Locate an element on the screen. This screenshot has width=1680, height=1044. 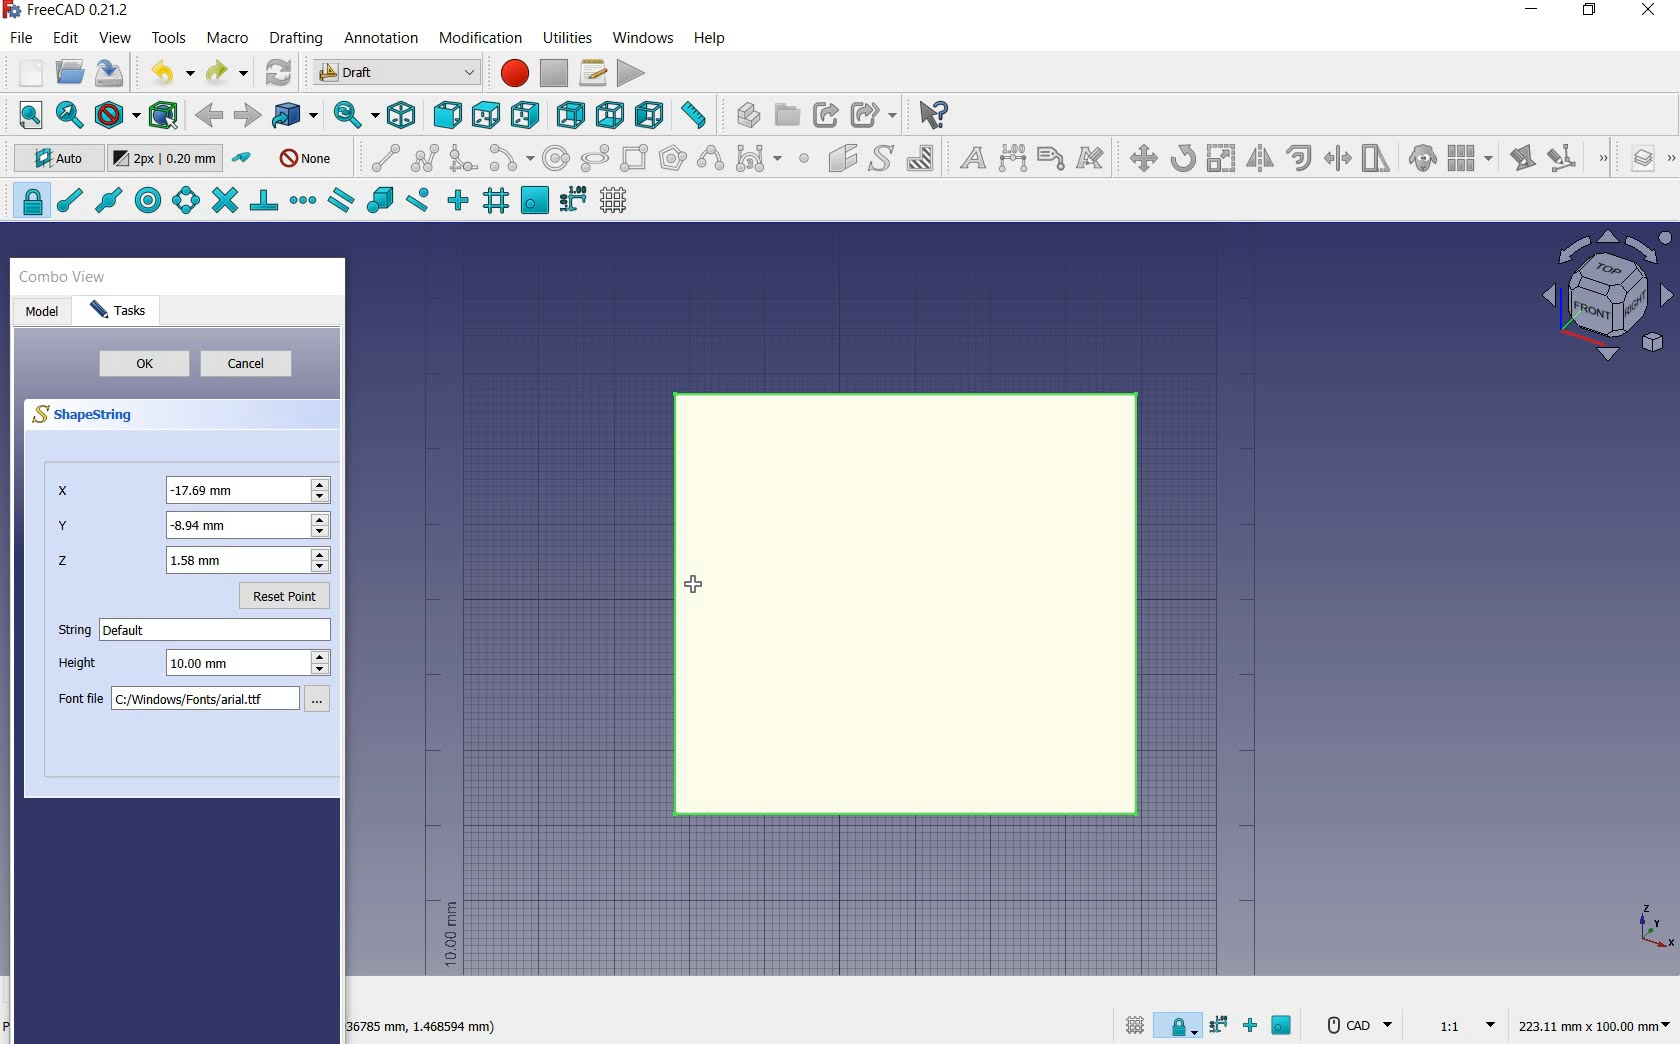
create part is located at coordinates (744, 114).